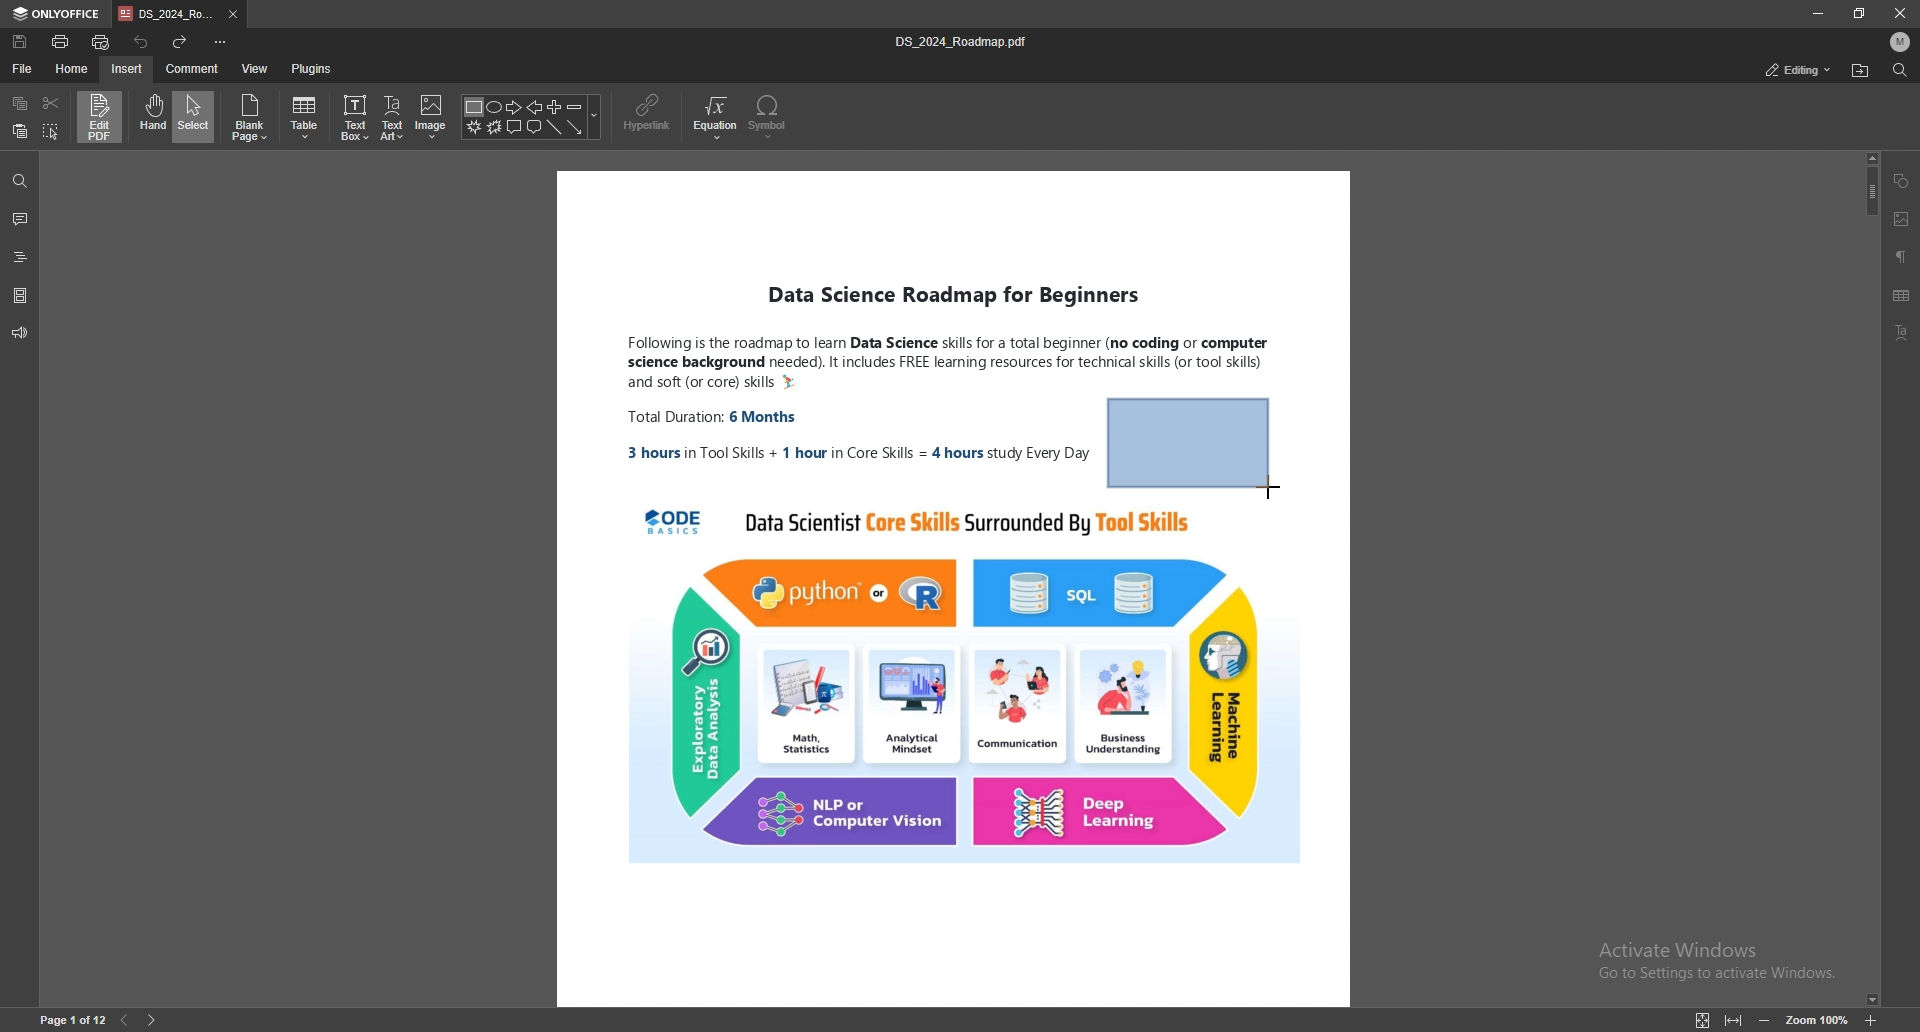 Image resolution: width=1920 pixels, height=1032 pixels. I want to click on tab, so click(166, 15).